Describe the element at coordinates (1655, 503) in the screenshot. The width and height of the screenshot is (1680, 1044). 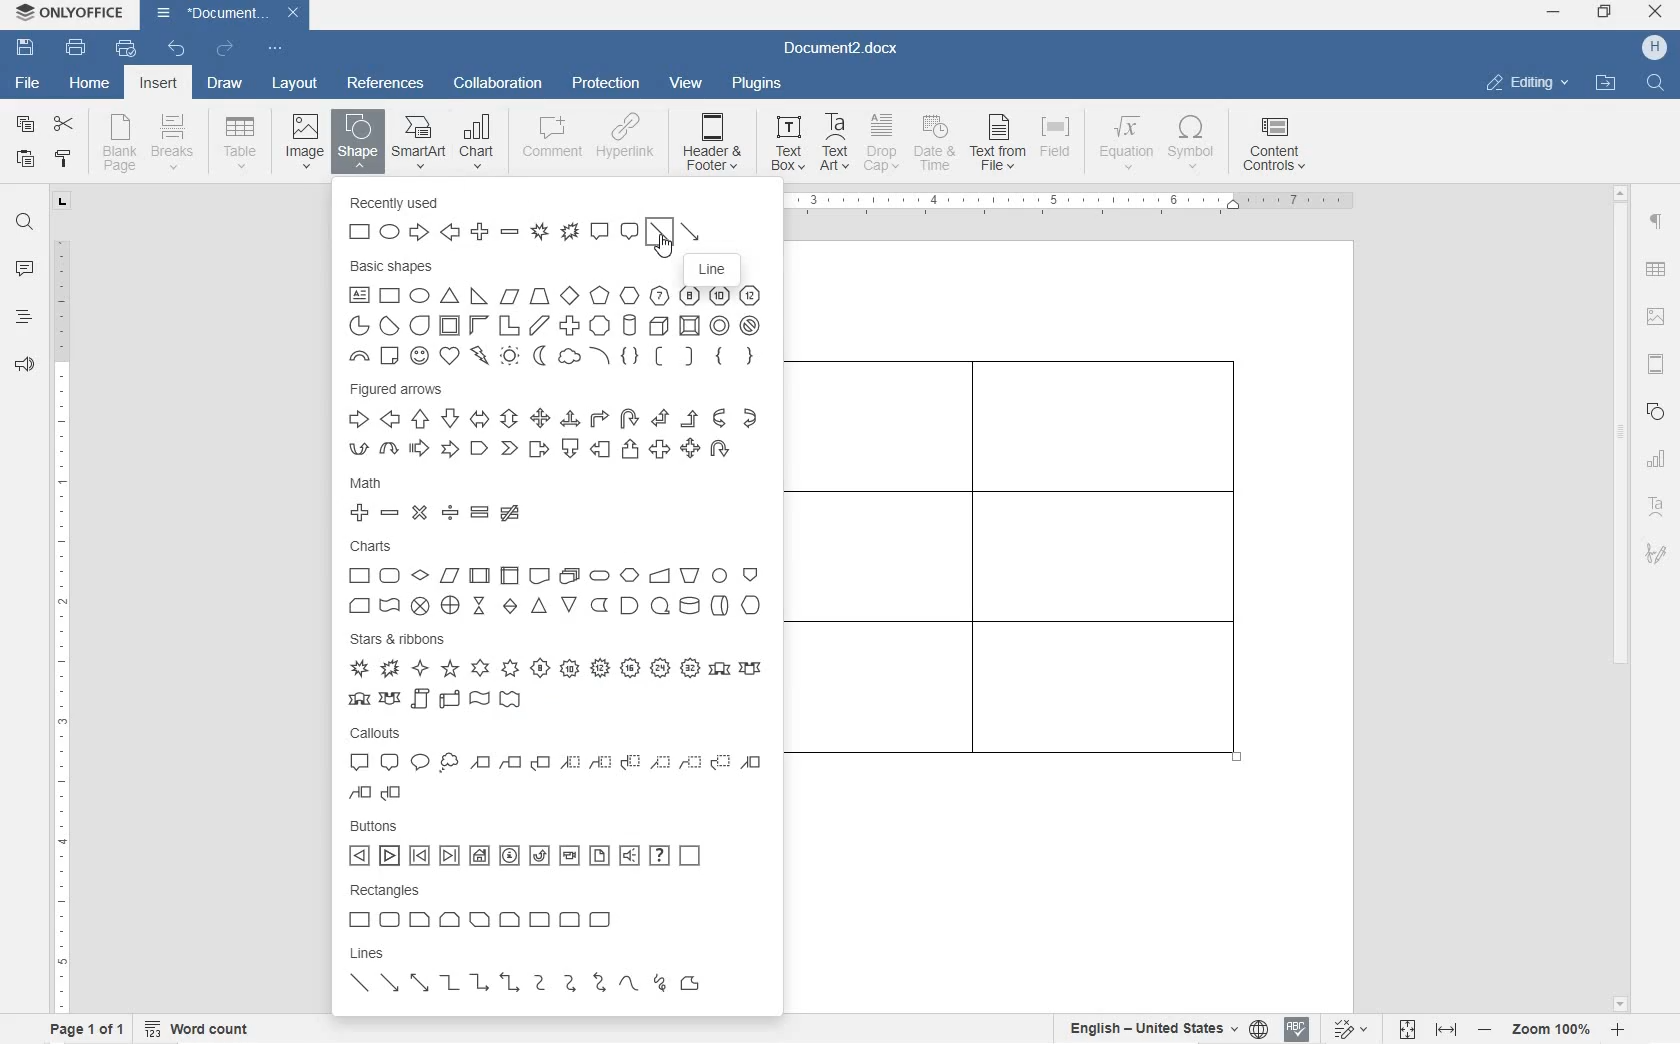
I see `textart` at that location.